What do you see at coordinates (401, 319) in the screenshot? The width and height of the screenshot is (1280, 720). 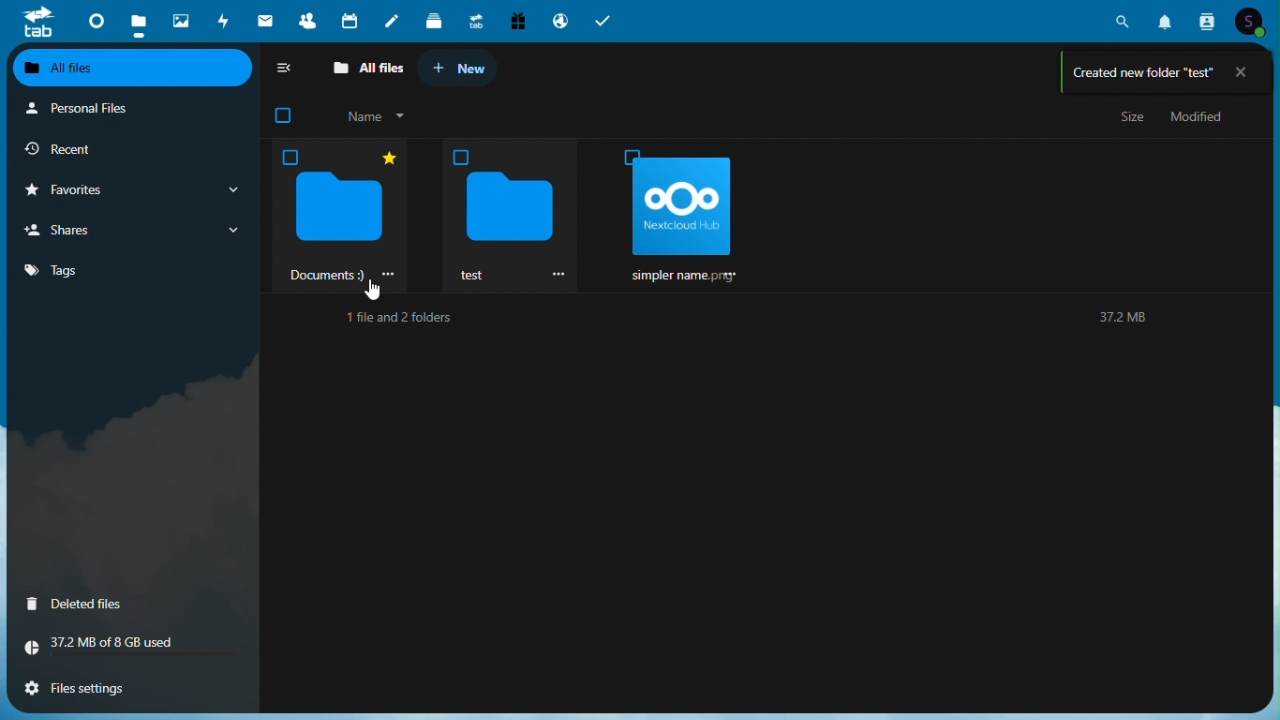 I see `Text` at bounding box center [401, 319].